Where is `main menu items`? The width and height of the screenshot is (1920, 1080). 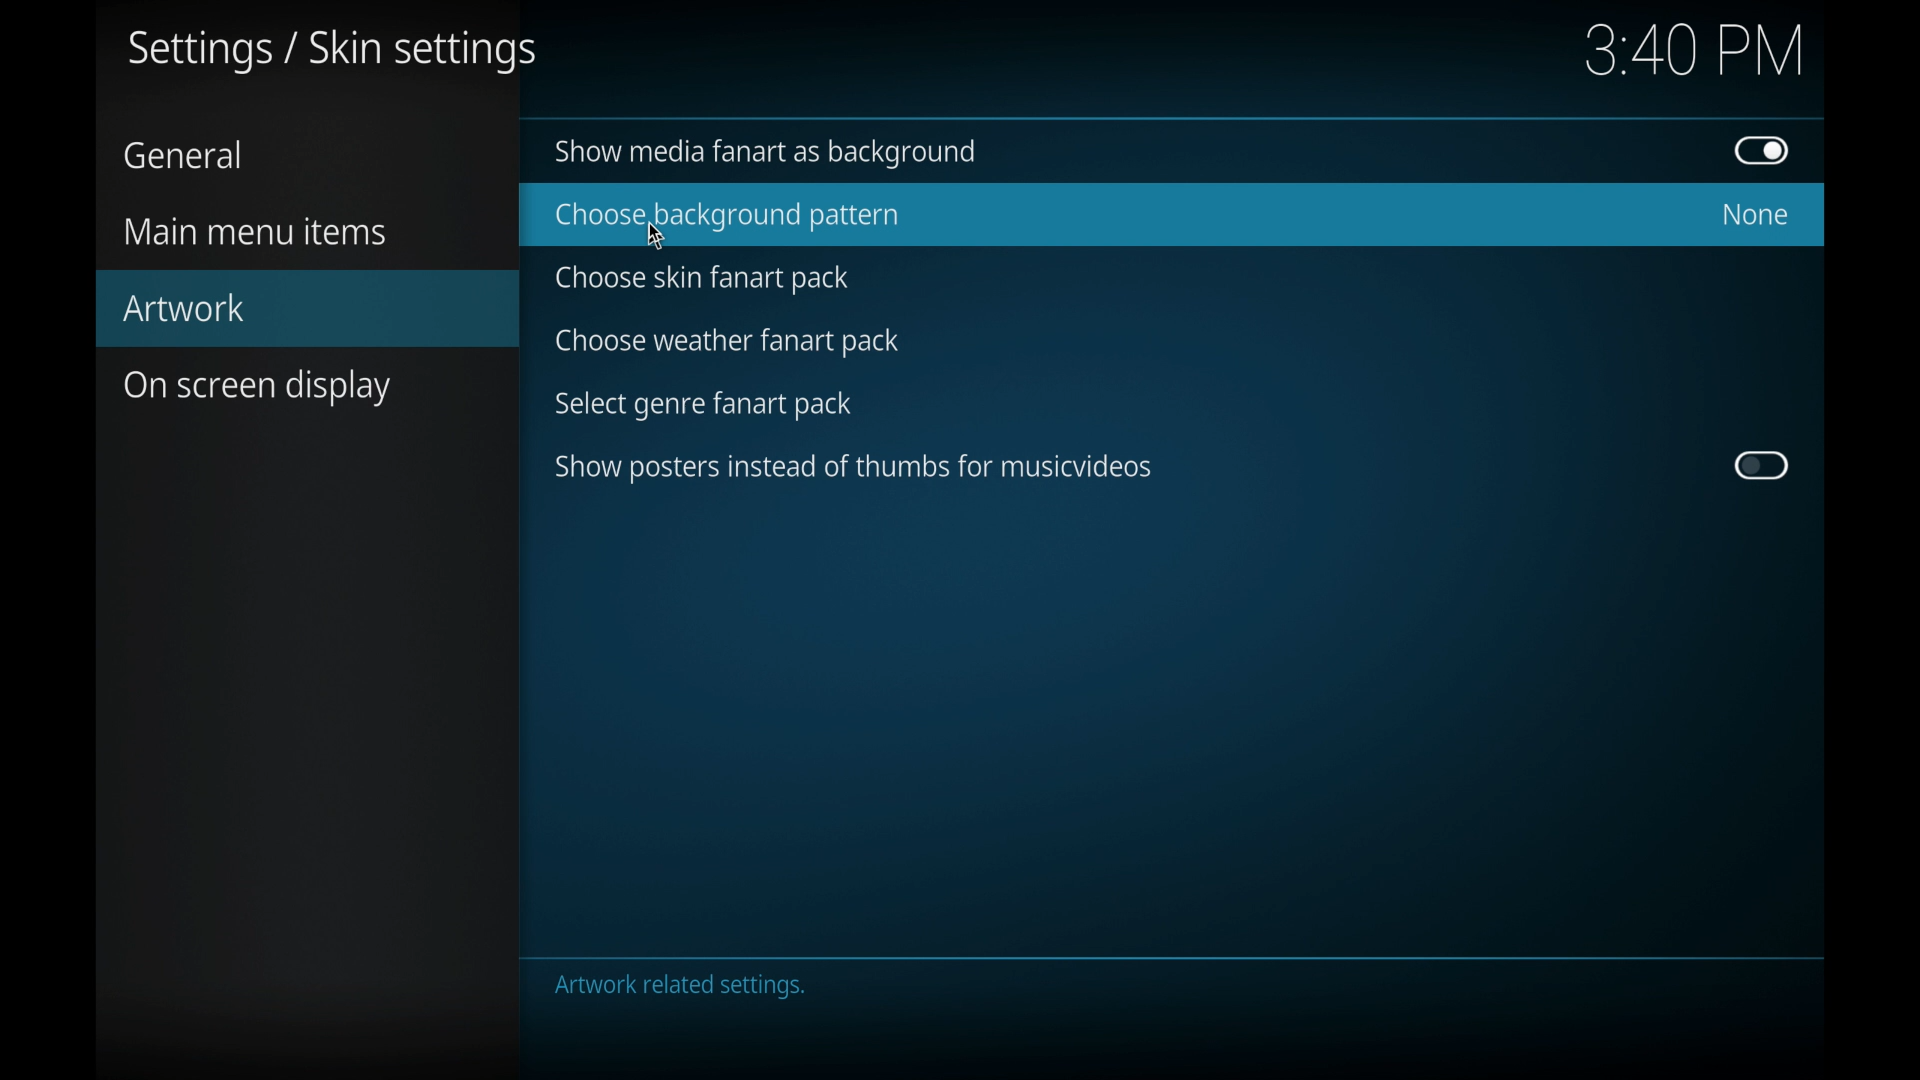 main menu items is located at coordinates (254, 233).